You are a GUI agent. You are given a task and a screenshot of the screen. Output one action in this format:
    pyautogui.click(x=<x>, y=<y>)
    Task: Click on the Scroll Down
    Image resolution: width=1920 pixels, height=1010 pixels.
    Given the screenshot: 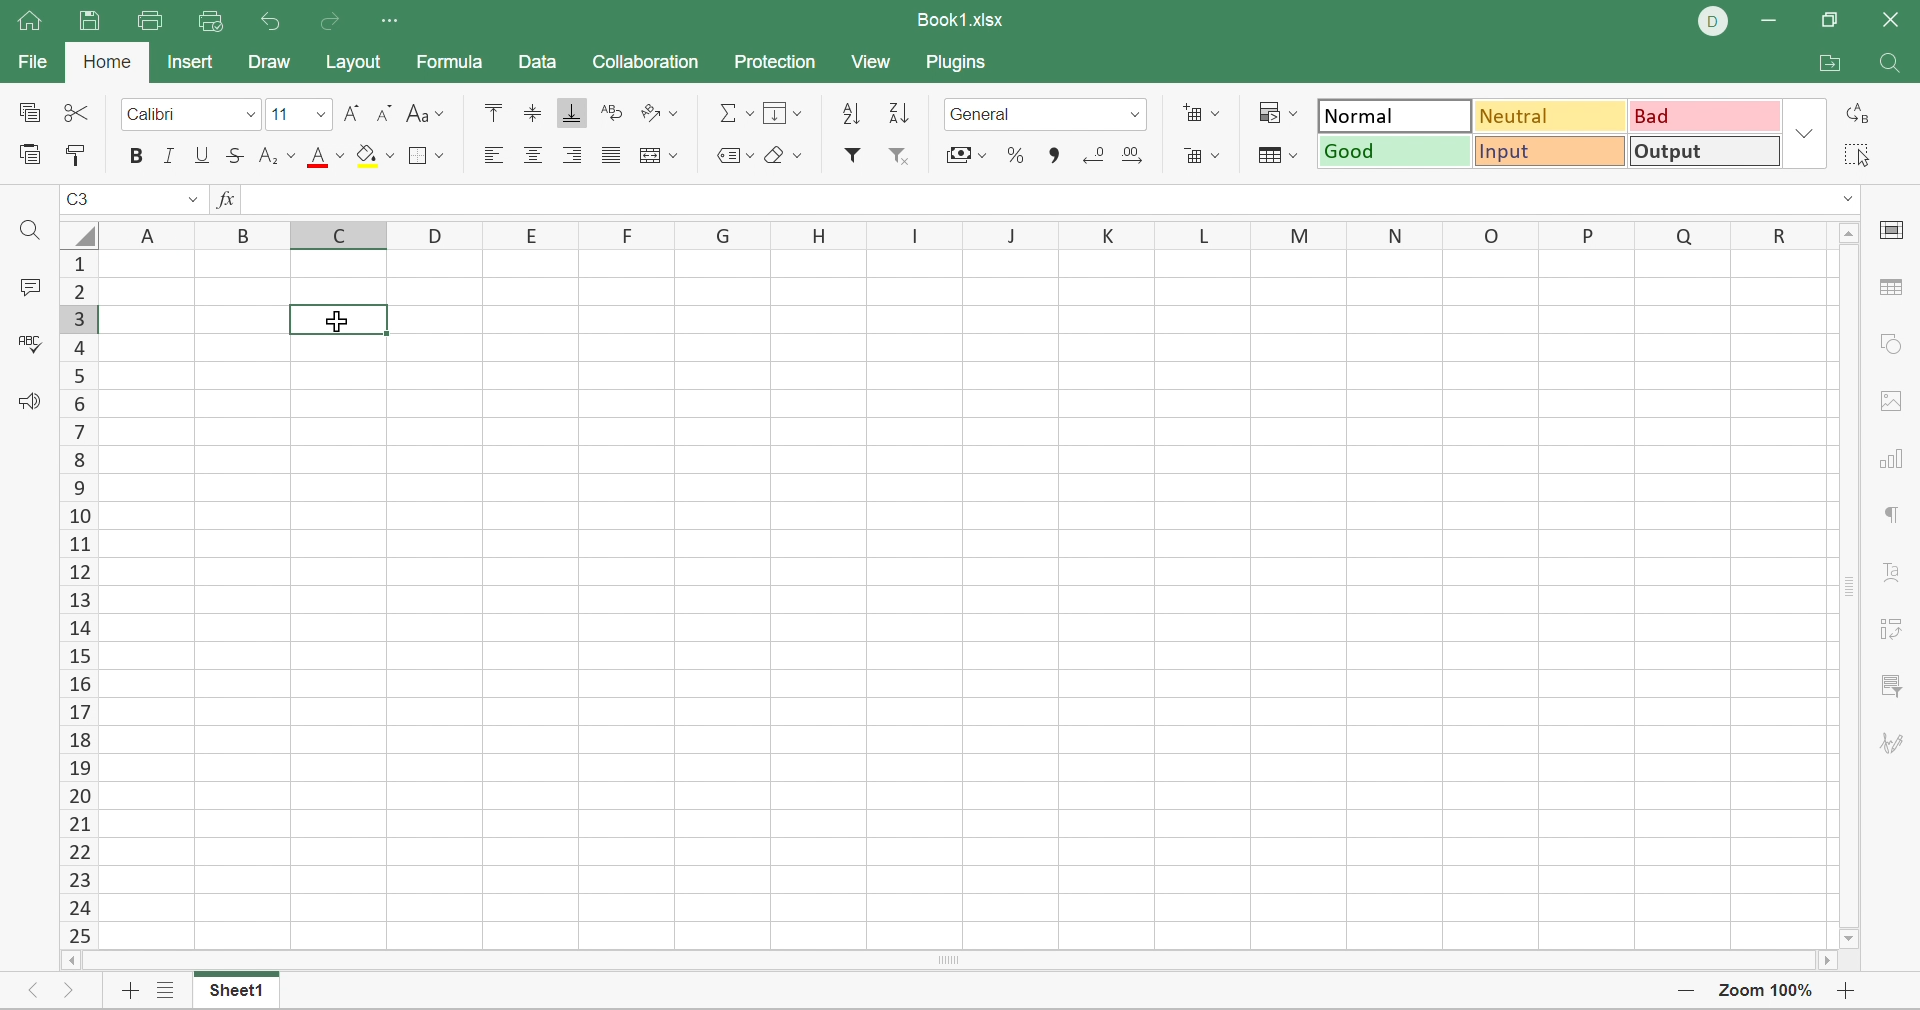 What is the action you would take?
    pyautogui.click(x=1847, y=940)
    